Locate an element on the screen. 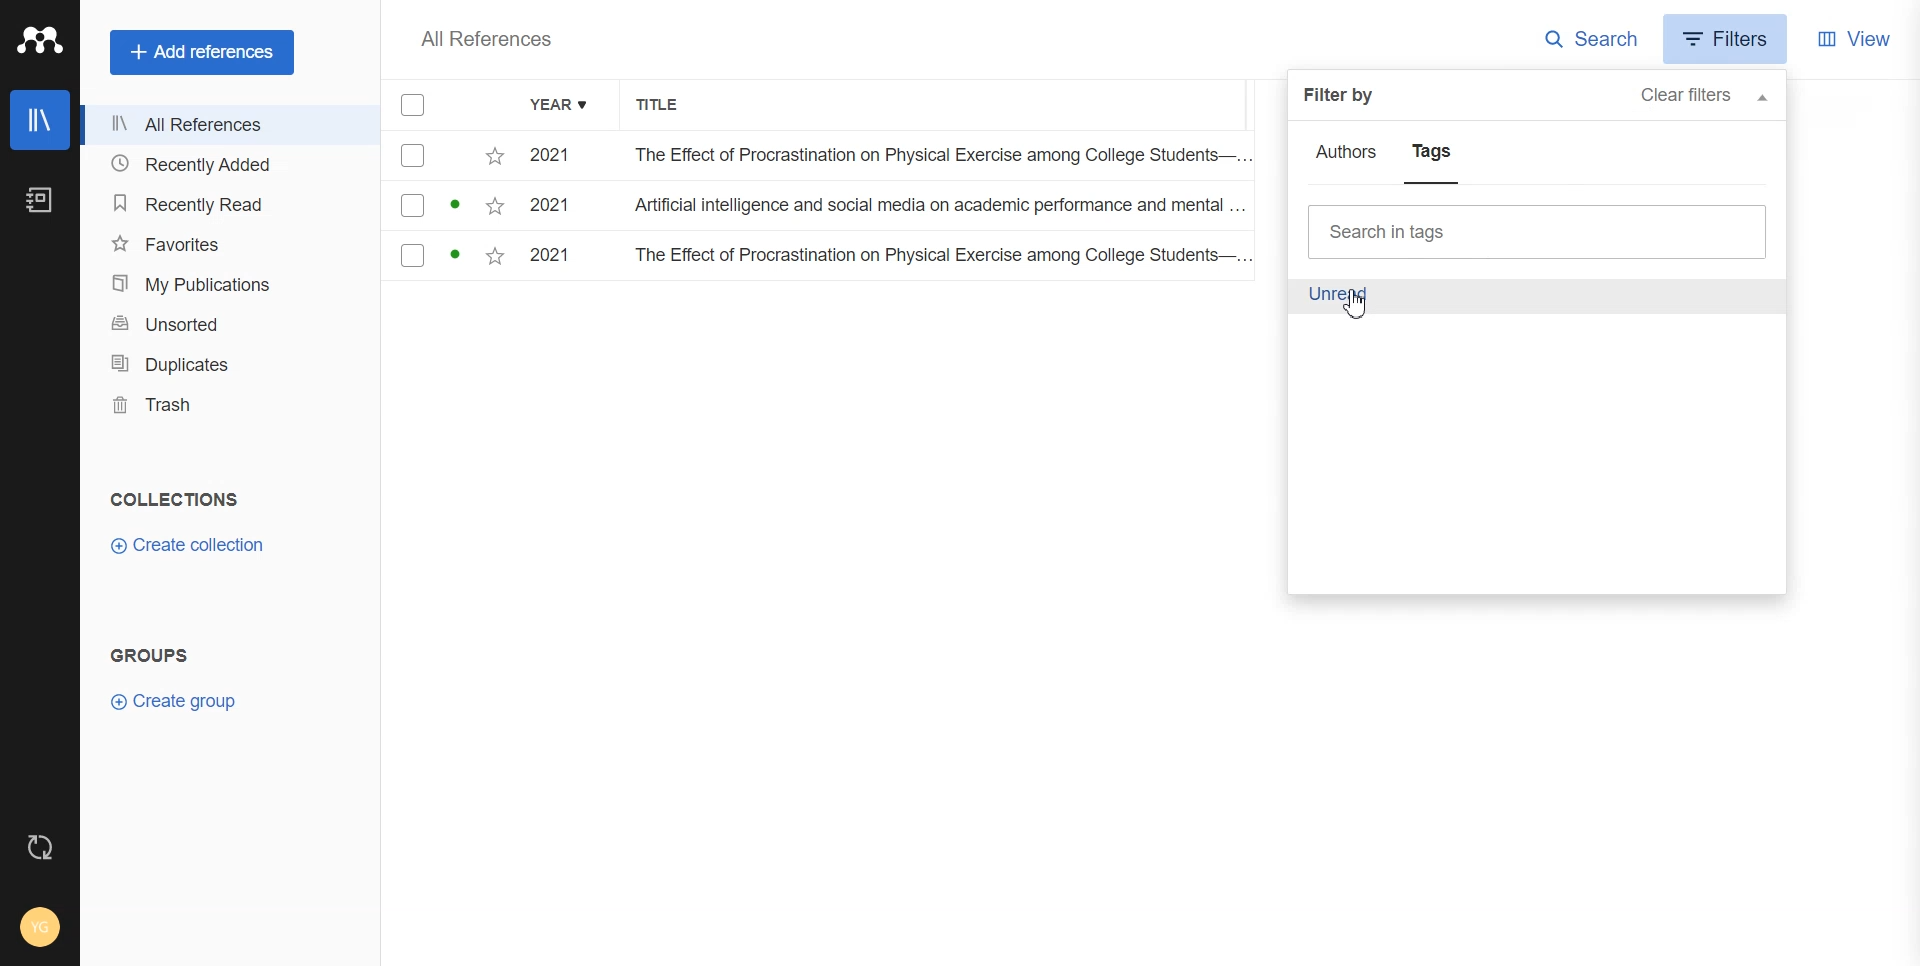 This screenshot has width=1920, height=966. Search is located at coordinates (1592, 39).